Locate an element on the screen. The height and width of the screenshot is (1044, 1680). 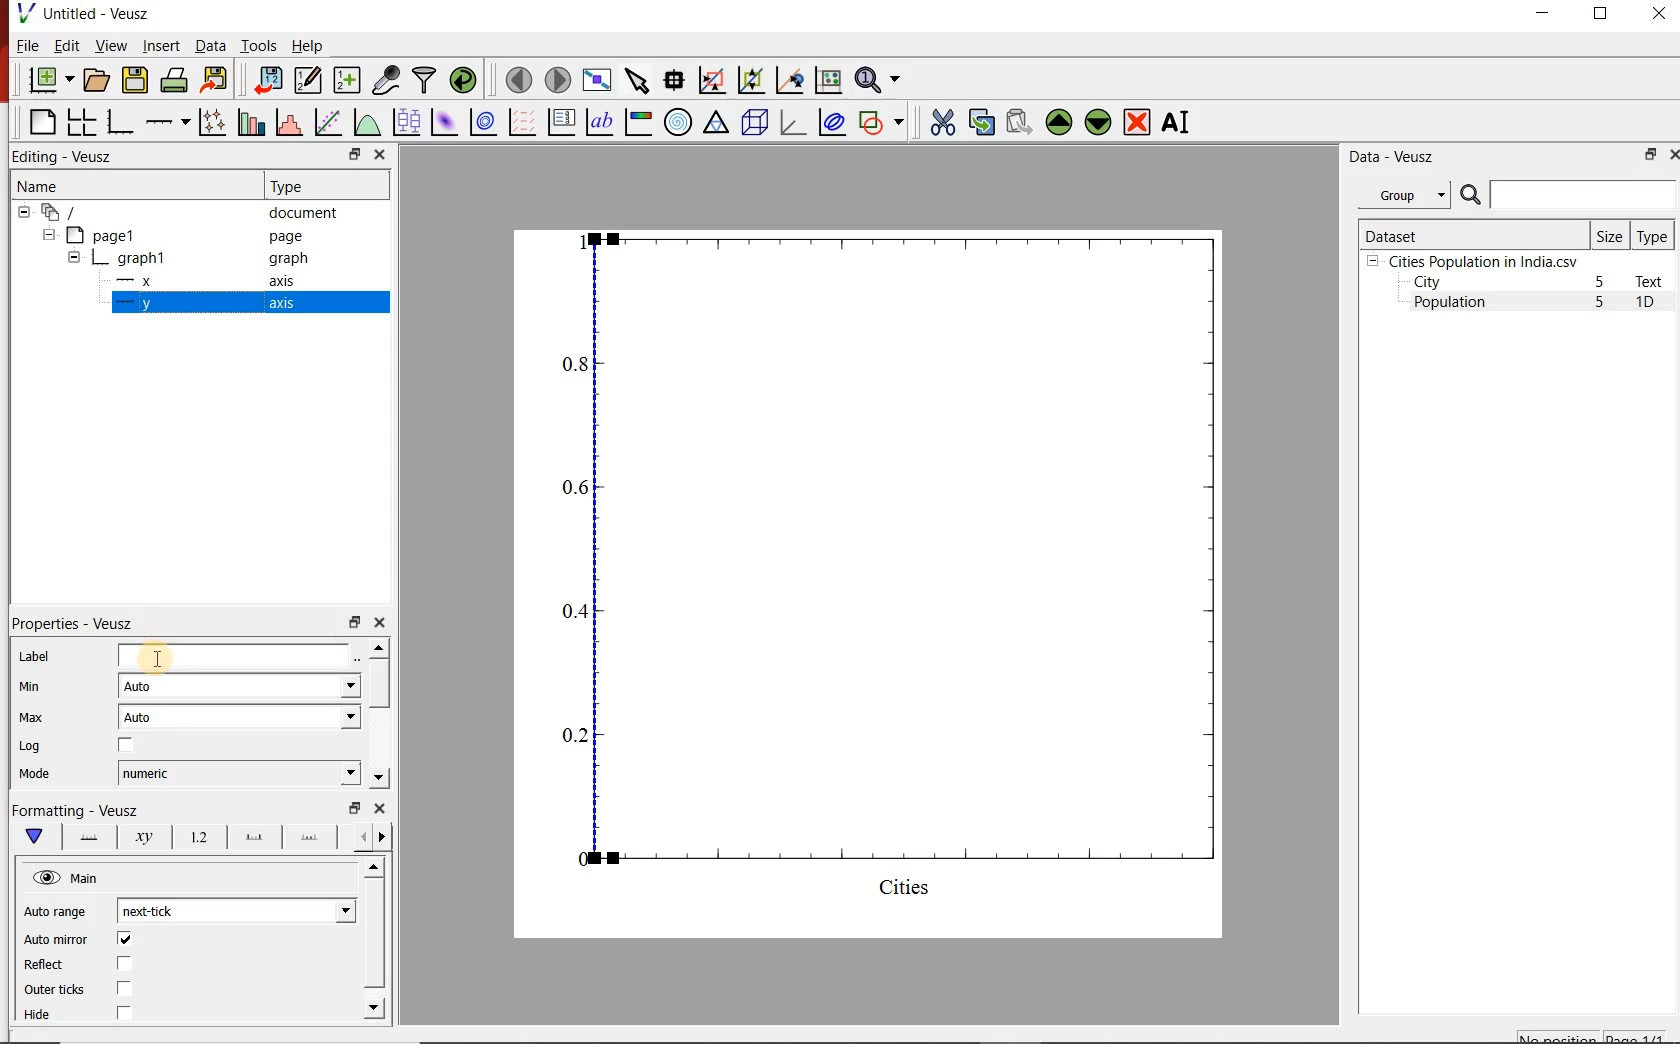
export to graphics format is located at coordinates (215, 81).